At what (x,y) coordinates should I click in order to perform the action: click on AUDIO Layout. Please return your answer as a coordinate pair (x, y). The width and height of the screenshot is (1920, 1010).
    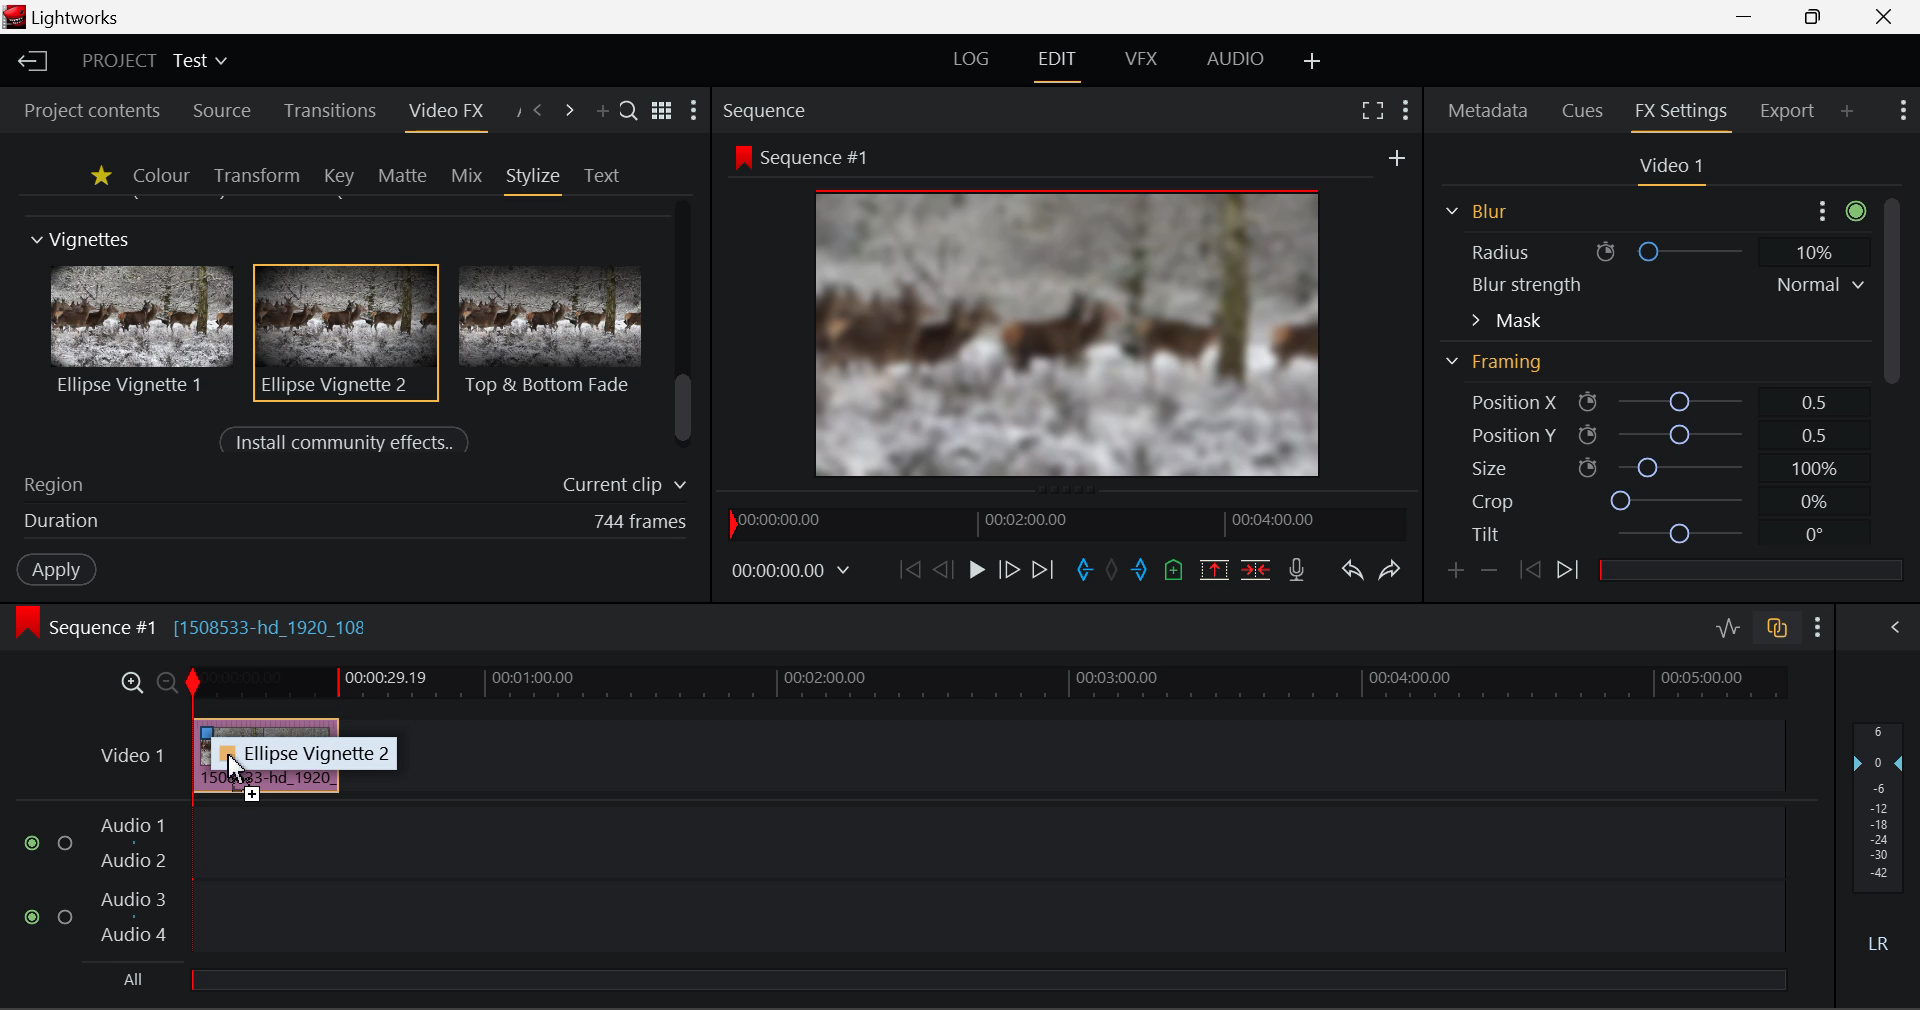
    Looking at the image, I should click on (1234, 60).